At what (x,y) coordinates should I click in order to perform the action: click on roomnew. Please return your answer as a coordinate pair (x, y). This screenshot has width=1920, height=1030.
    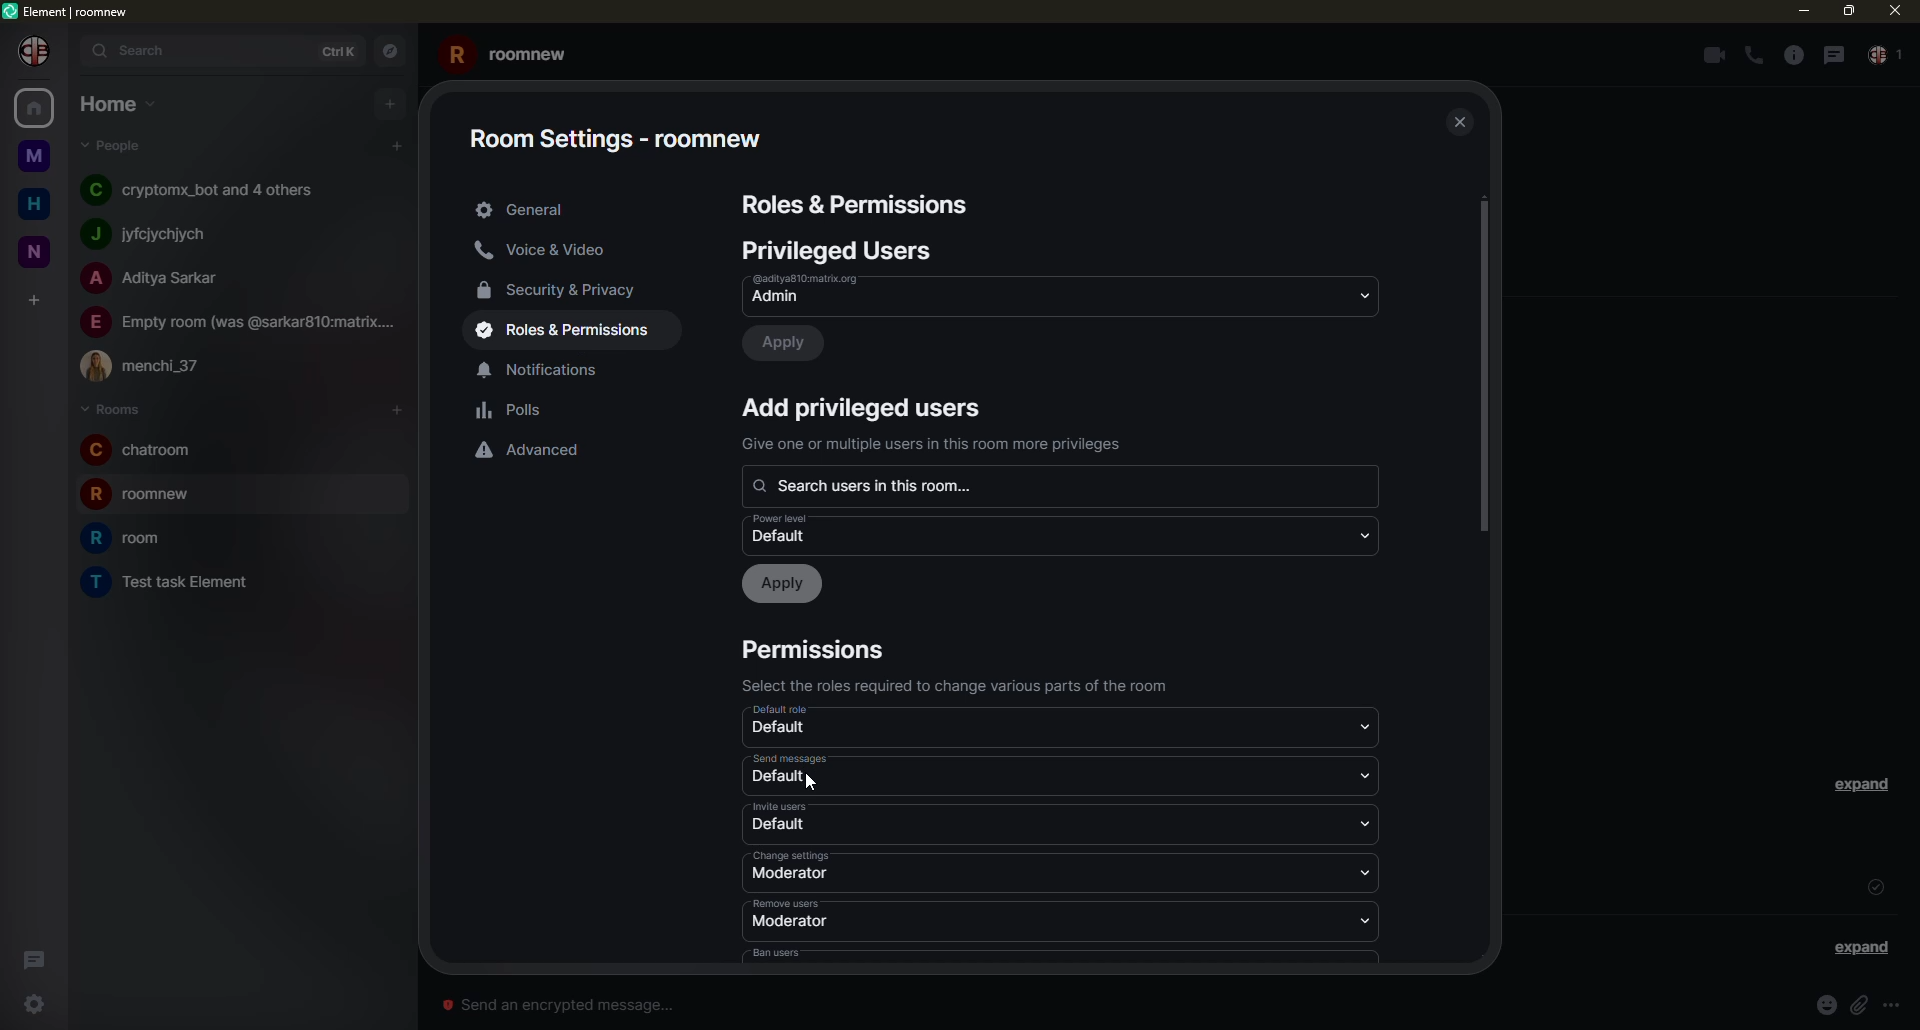
    Looking at the image, I should click on (512, 52).